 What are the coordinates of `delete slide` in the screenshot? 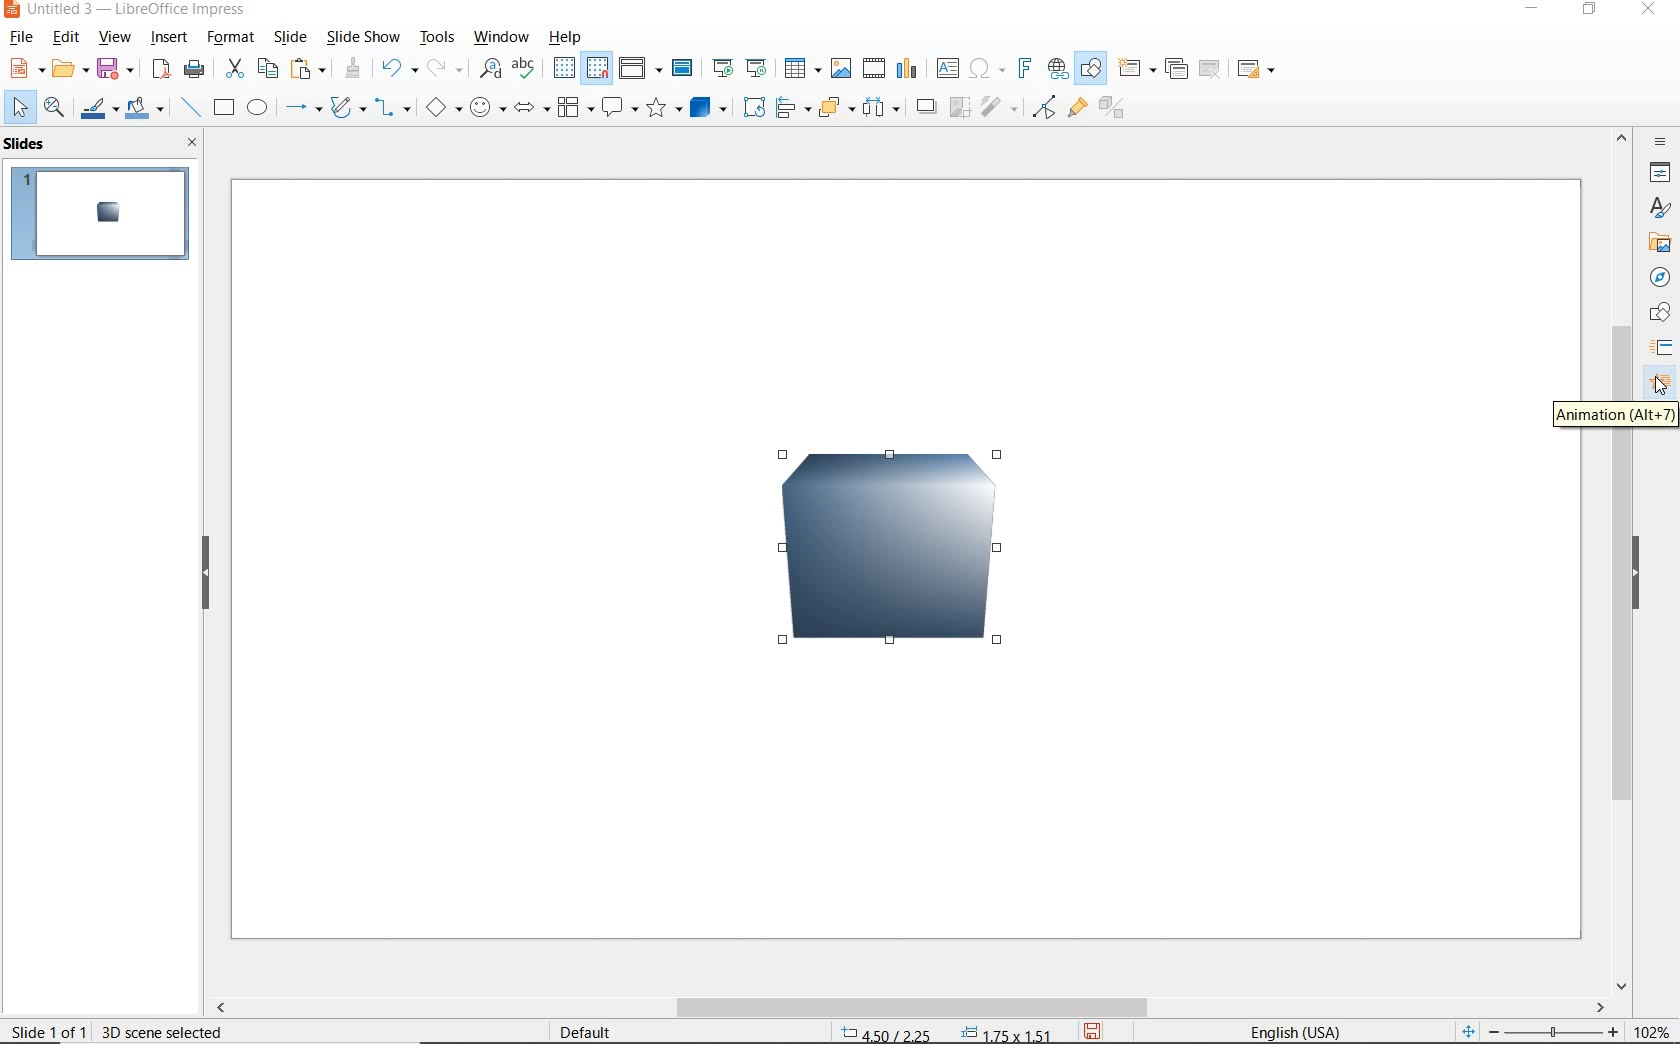 It's located at (1211, 69).